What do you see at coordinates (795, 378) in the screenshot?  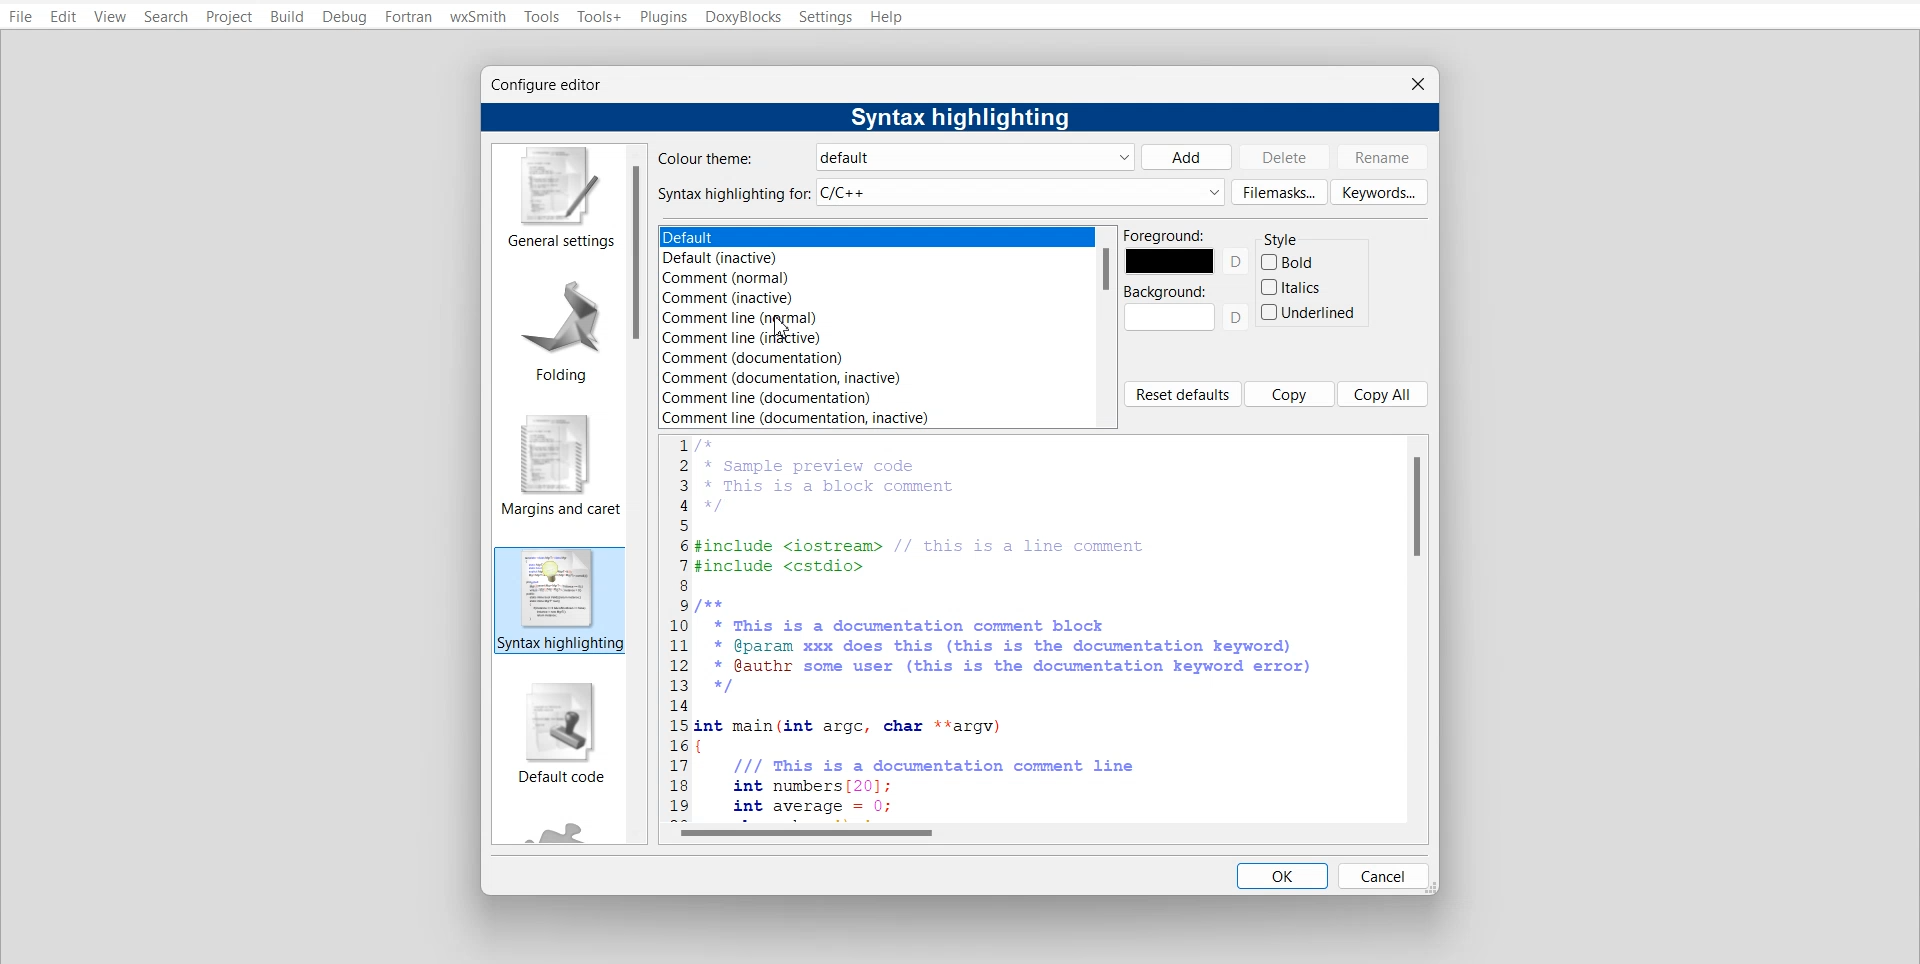 I see `|Comment (documentation, inactive)` at bounding box center [795, 378].